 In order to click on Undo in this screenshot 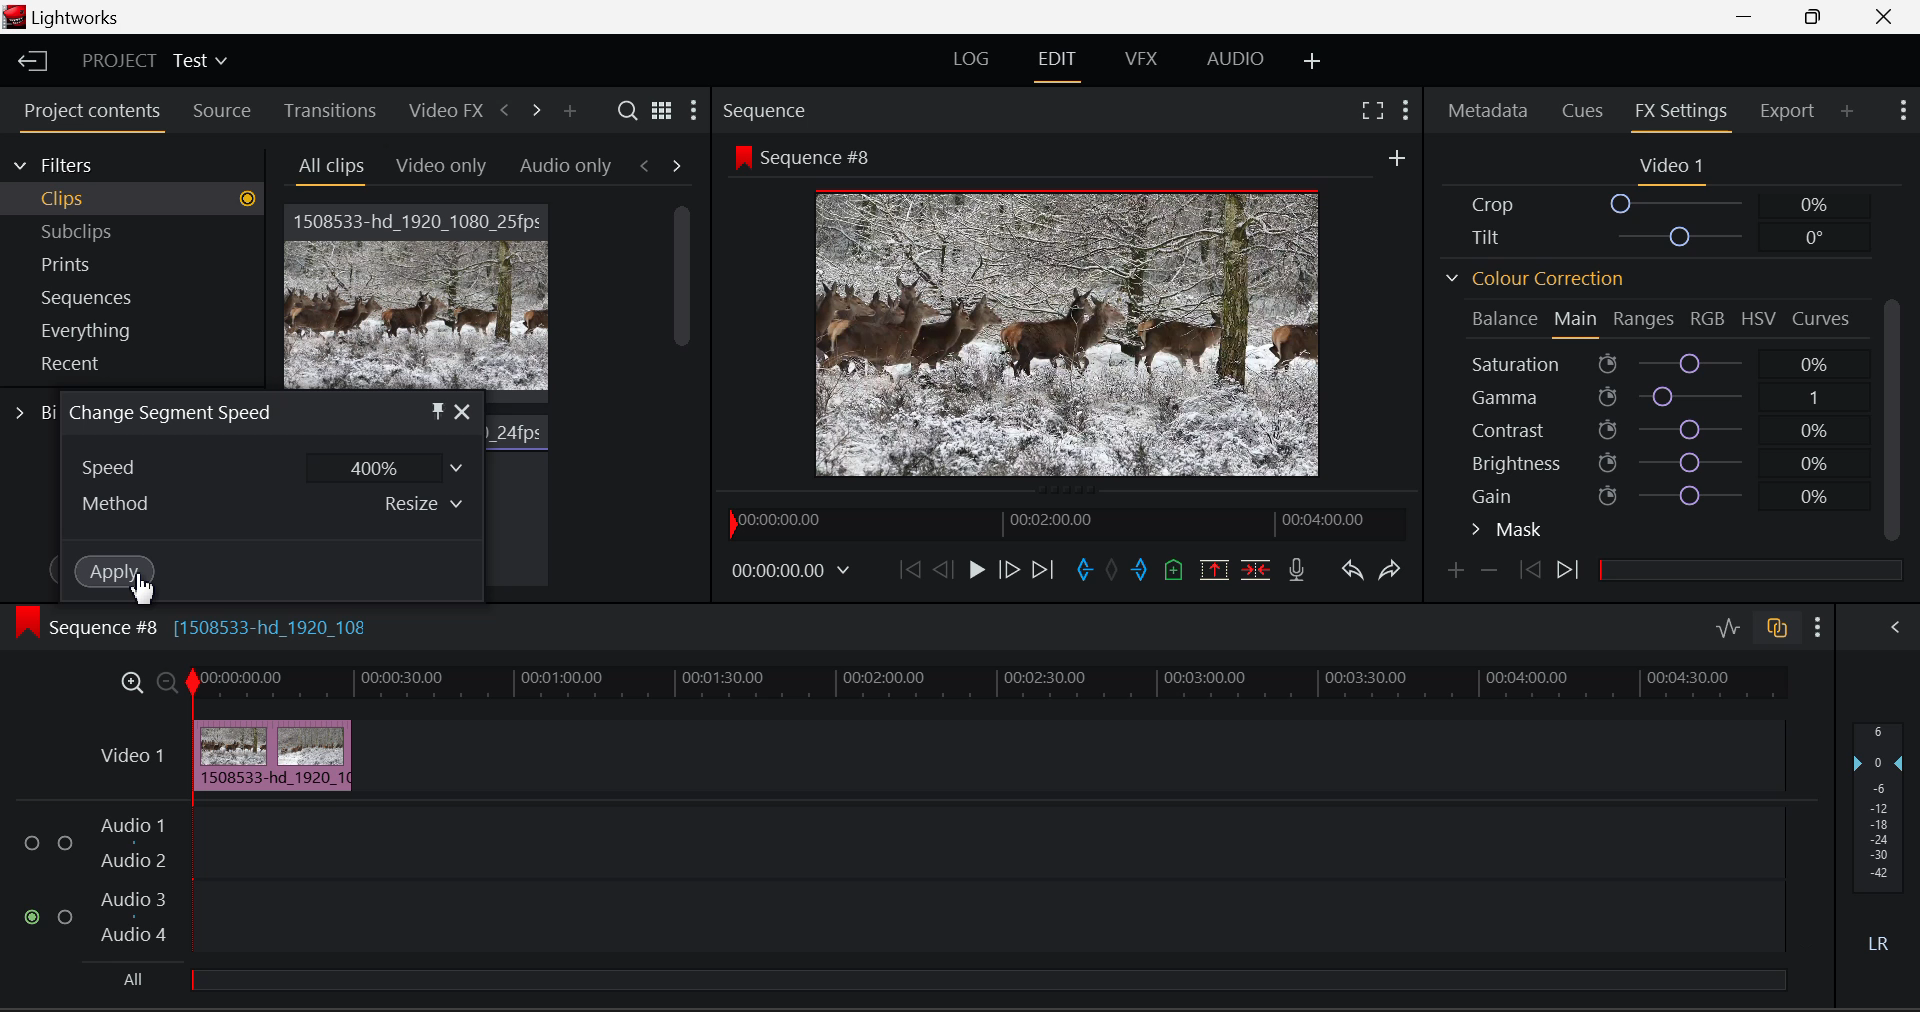, I will do `click(1350, 573)`.